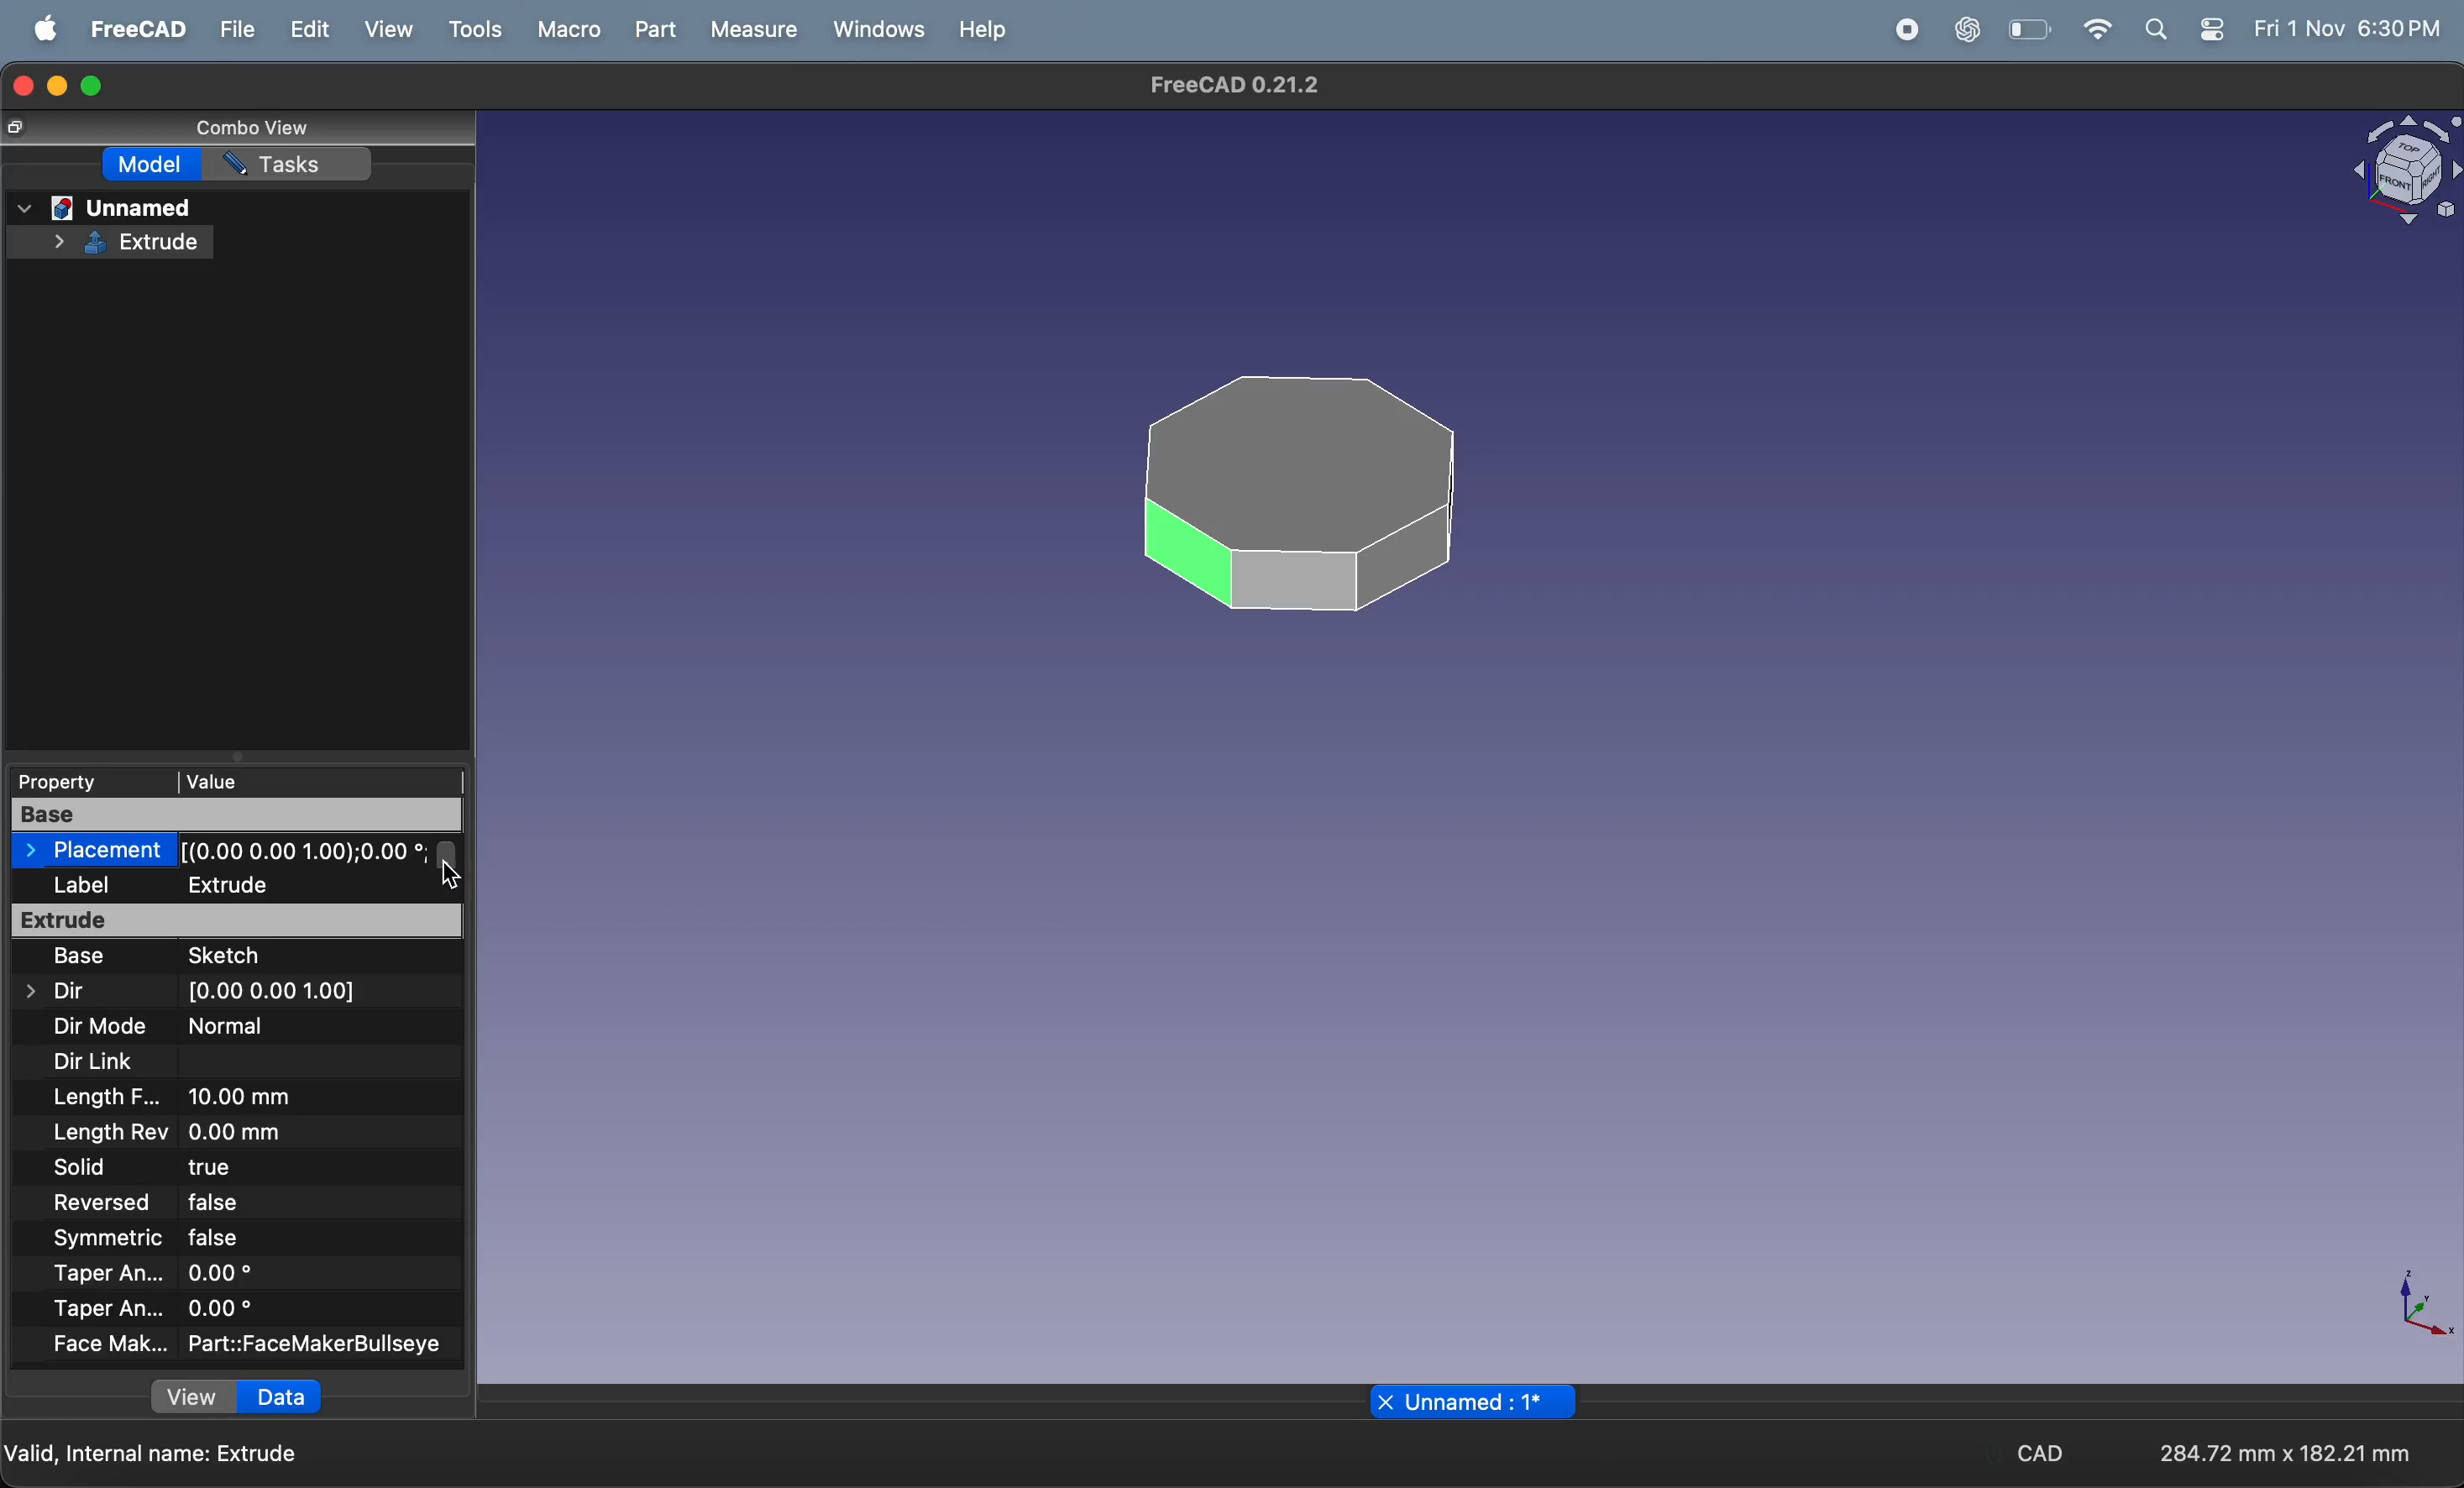  Describe the element at coordinates (221, 1204) in the screenshot. I see `Reversed false` at that location.